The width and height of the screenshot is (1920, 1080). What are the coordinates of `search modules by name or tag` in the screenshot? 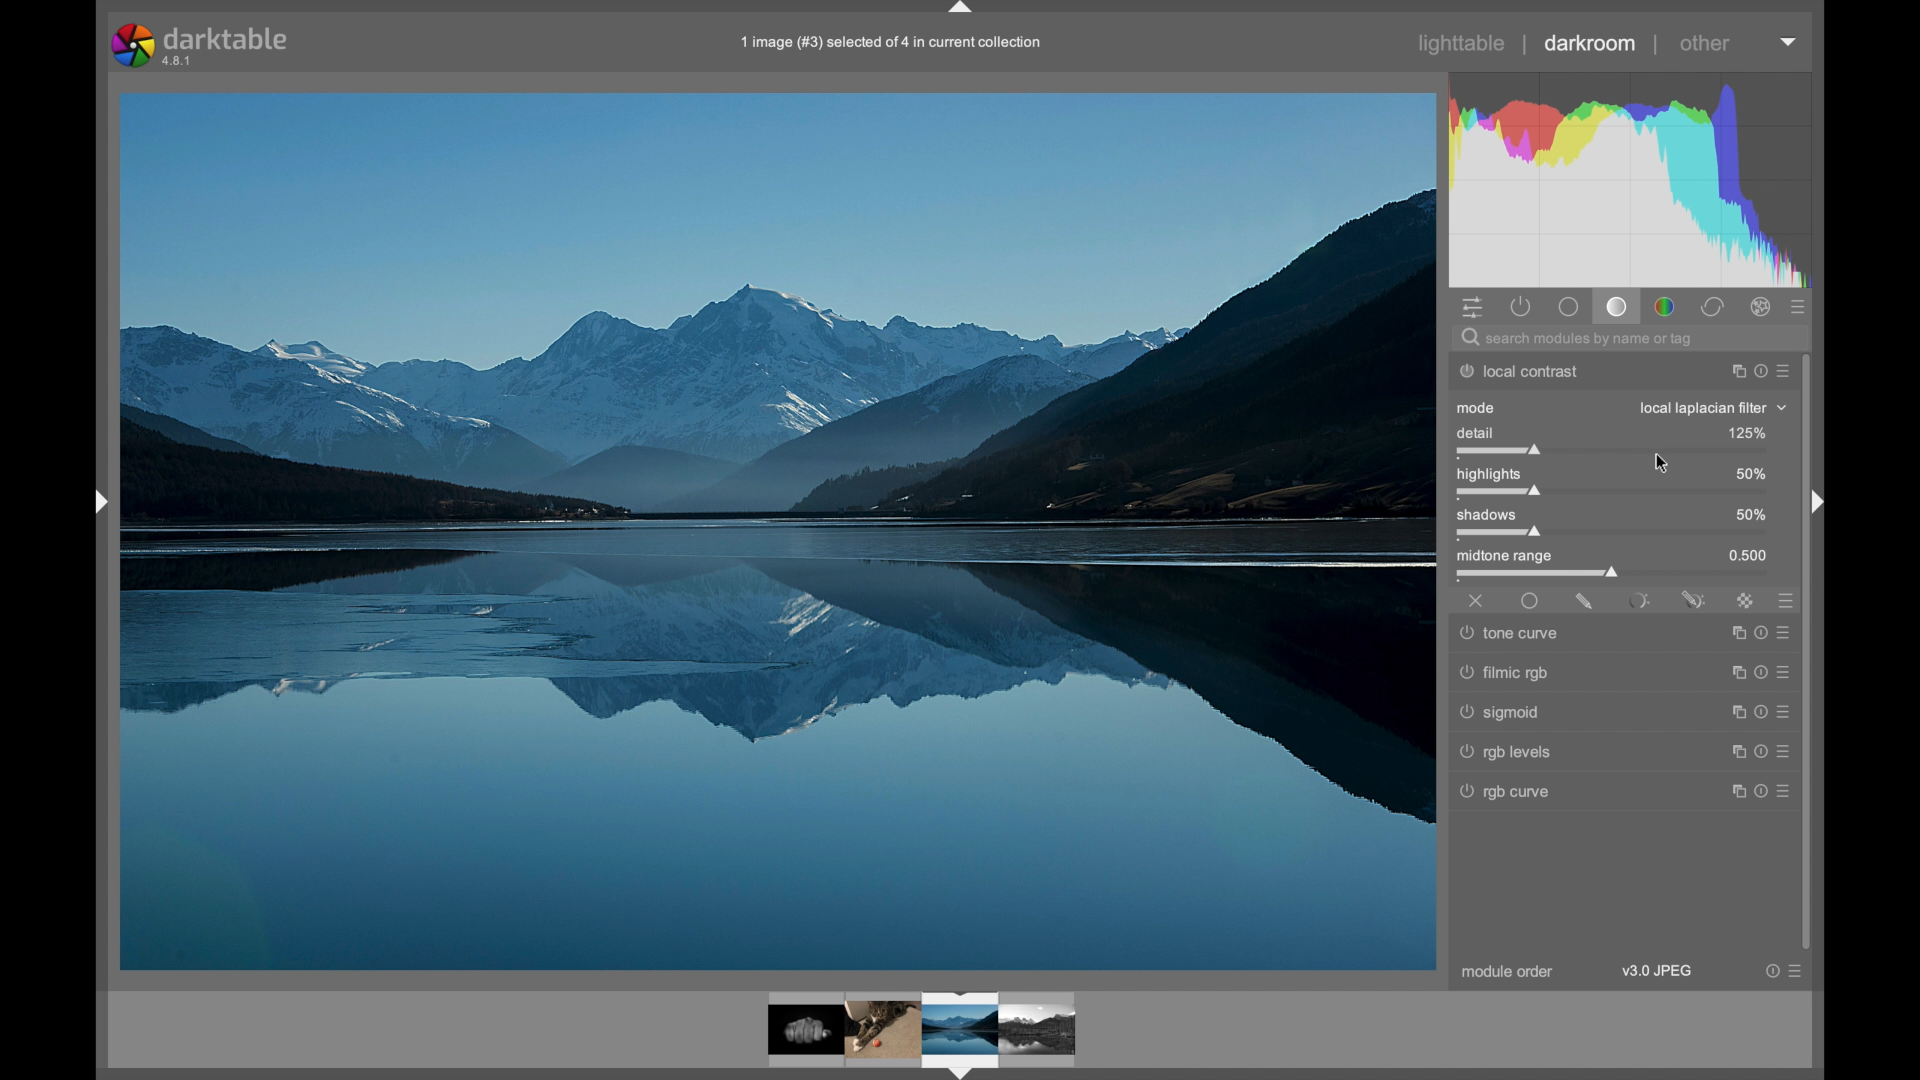 It's located at (1577, 339).